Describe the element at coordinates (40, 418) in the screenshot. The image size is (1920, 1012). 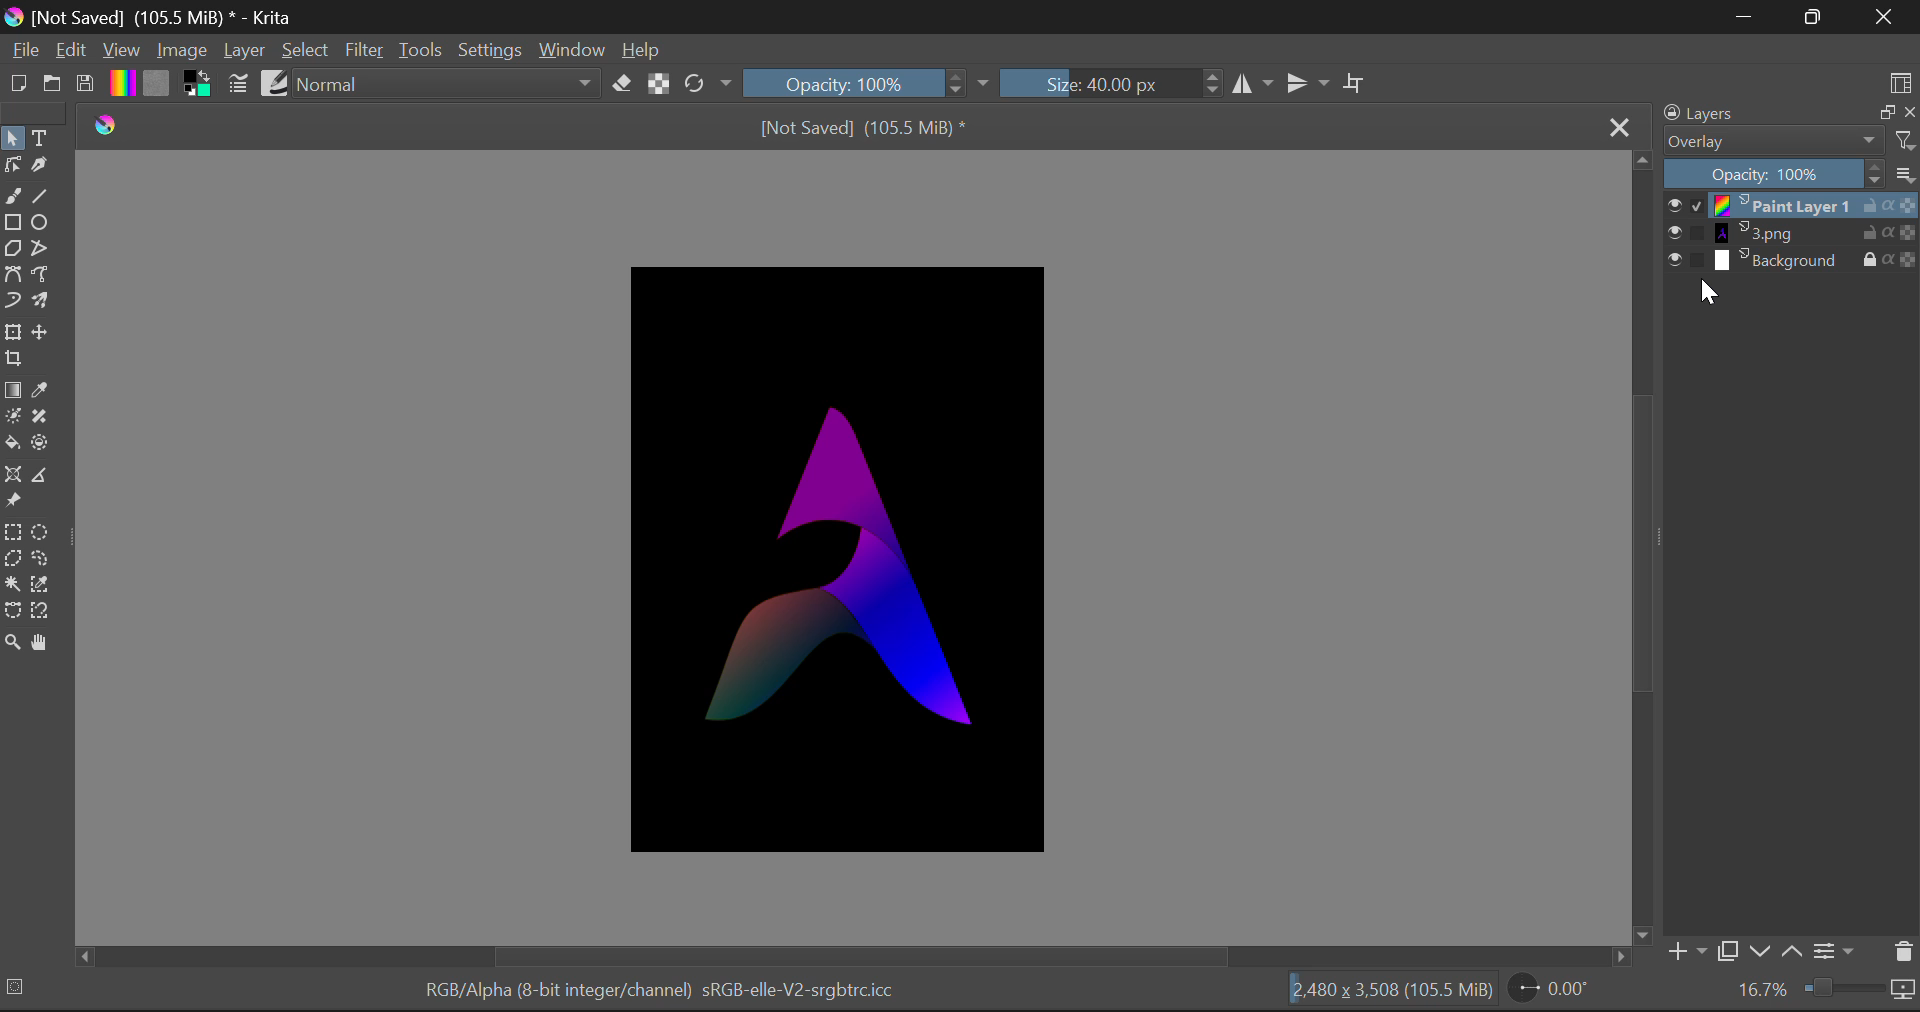
I see `Smart Patch Tool` at that location.